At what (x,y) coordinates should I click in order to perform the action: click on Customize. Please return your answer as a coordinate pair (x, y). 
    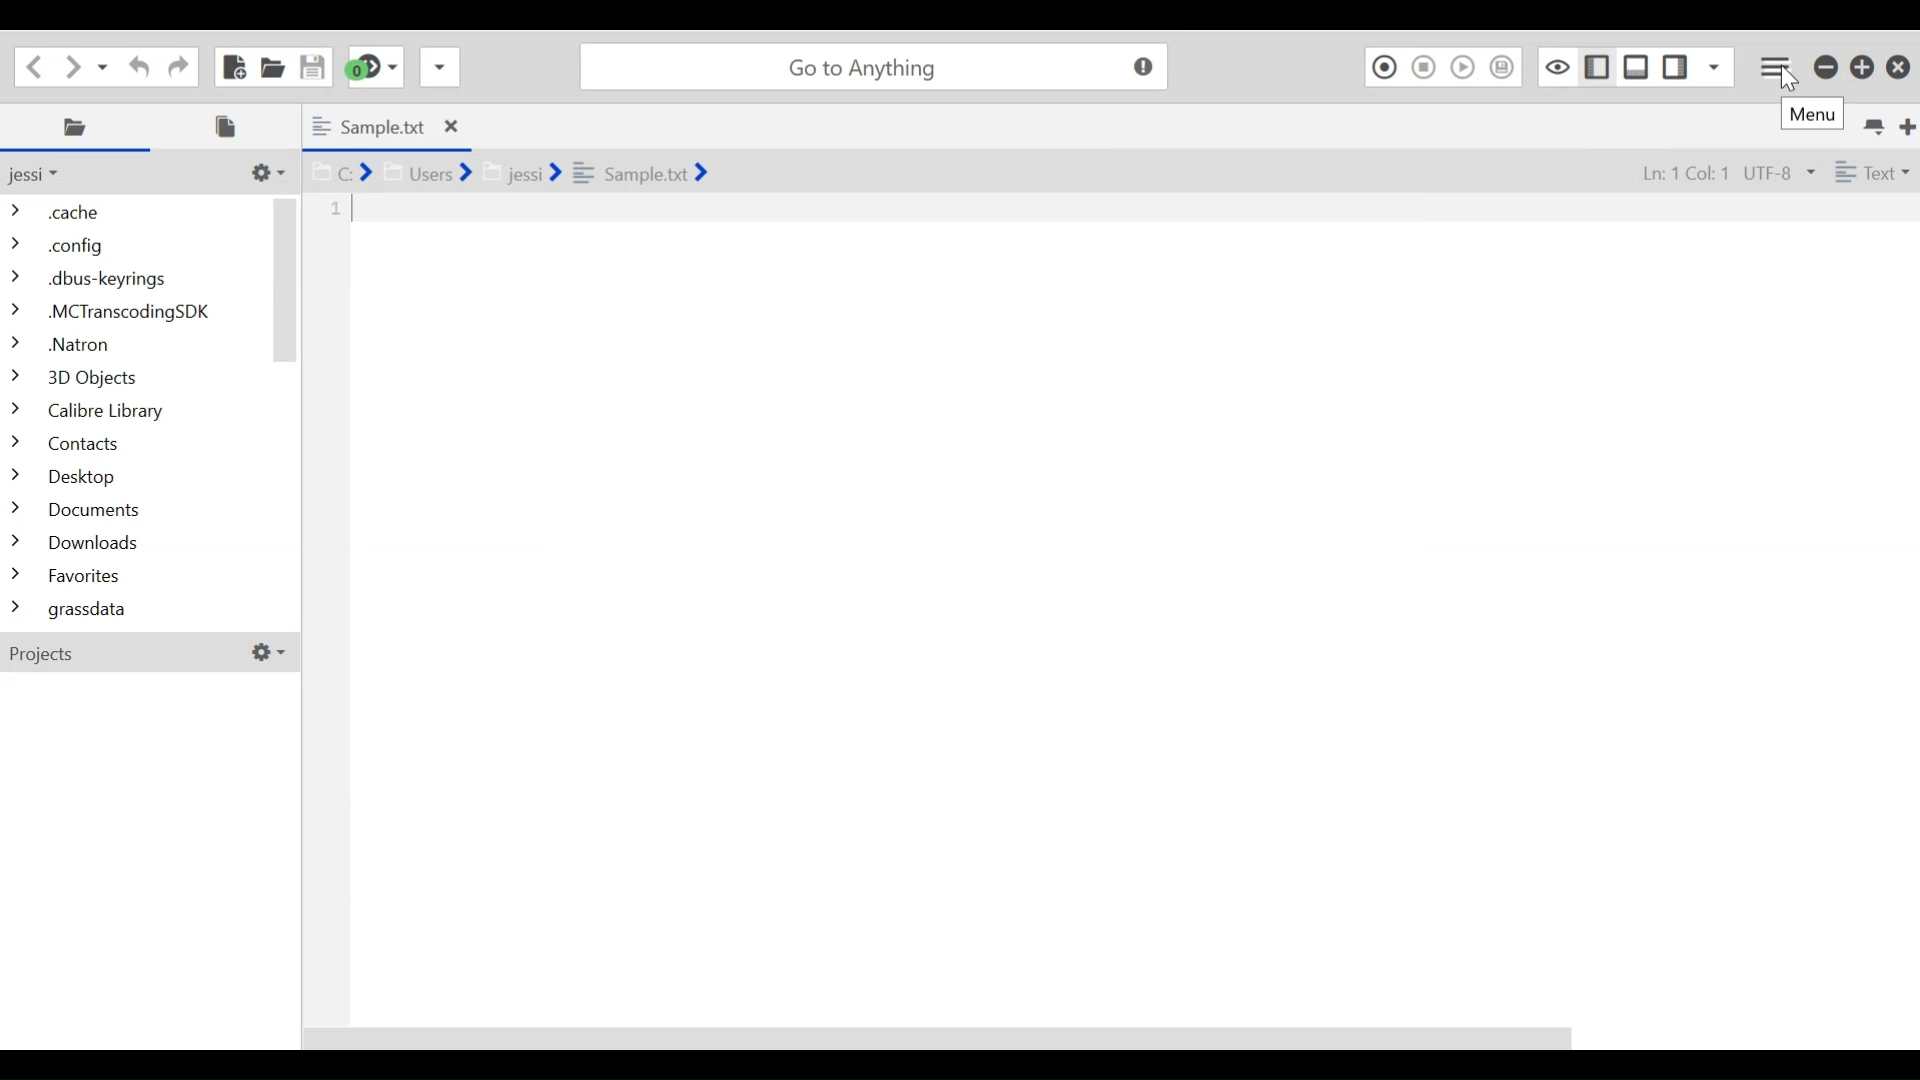
    Looking at the image, I should click on (268, 653).